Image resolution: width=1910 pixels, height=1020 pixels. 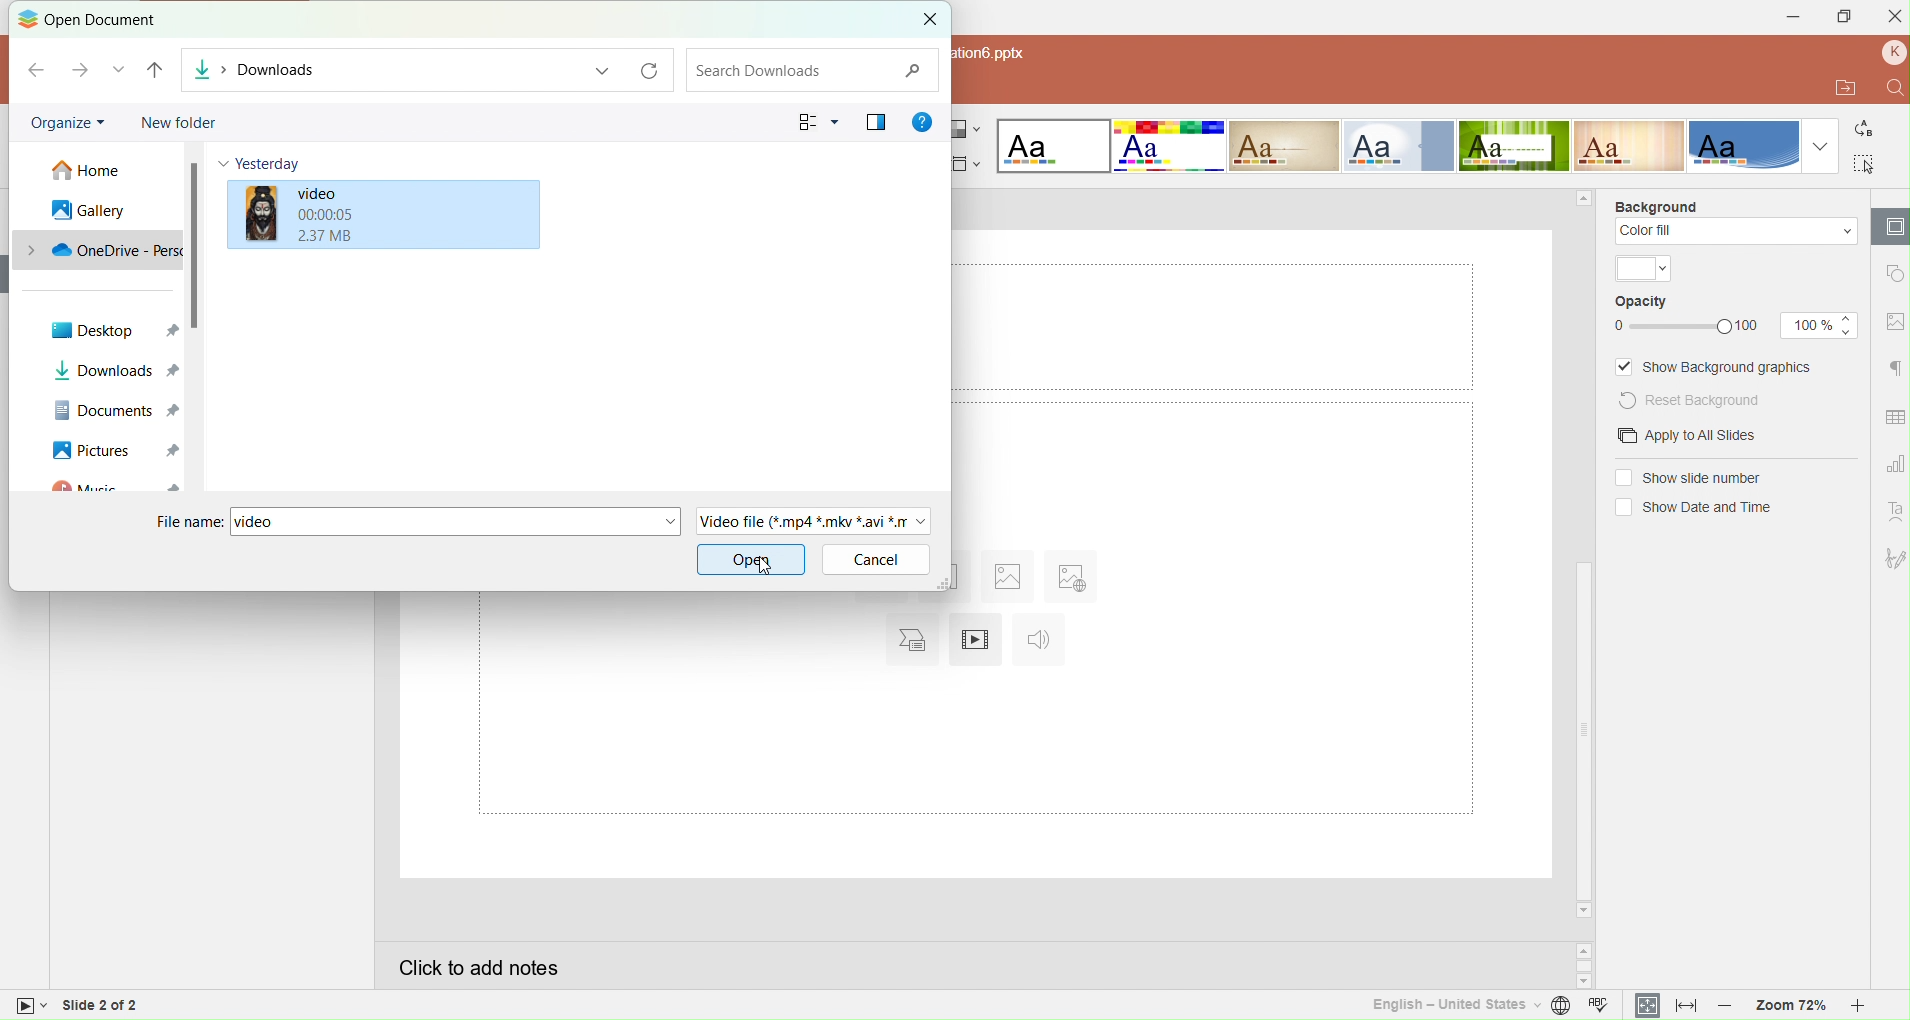 What do you see at coordinates (765, 566) in the screenshot?
I see `Cursor` at bounding box center [765, 566].